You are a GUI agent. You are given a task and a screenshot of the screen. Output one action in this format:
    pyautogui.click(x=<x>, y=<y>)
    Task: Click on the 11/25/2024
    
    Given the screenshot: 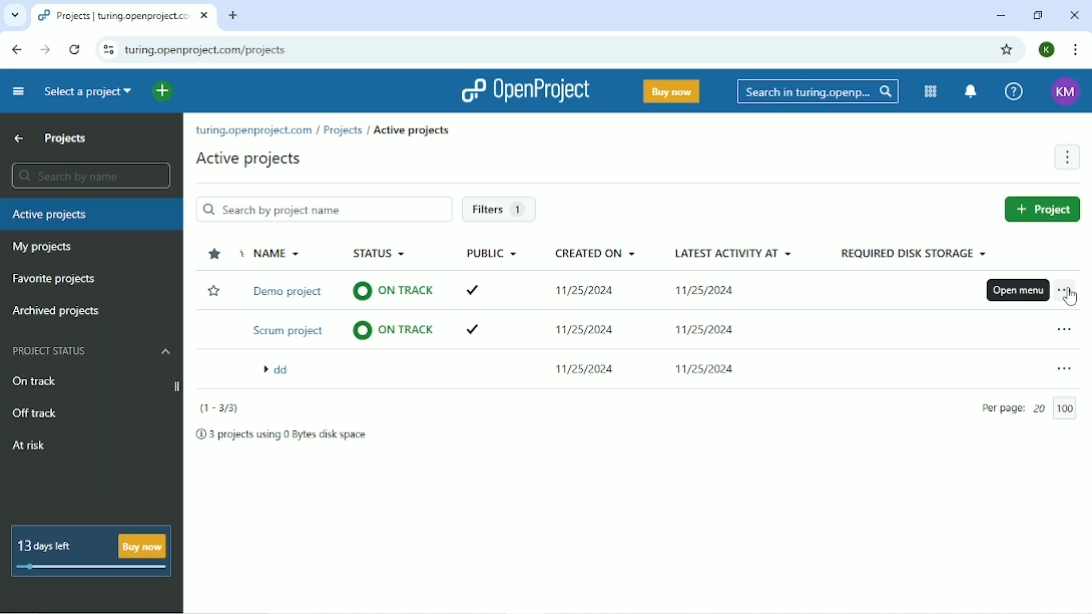 What is the action you would take?
    pyautogui.click(x=708, y=289)
    